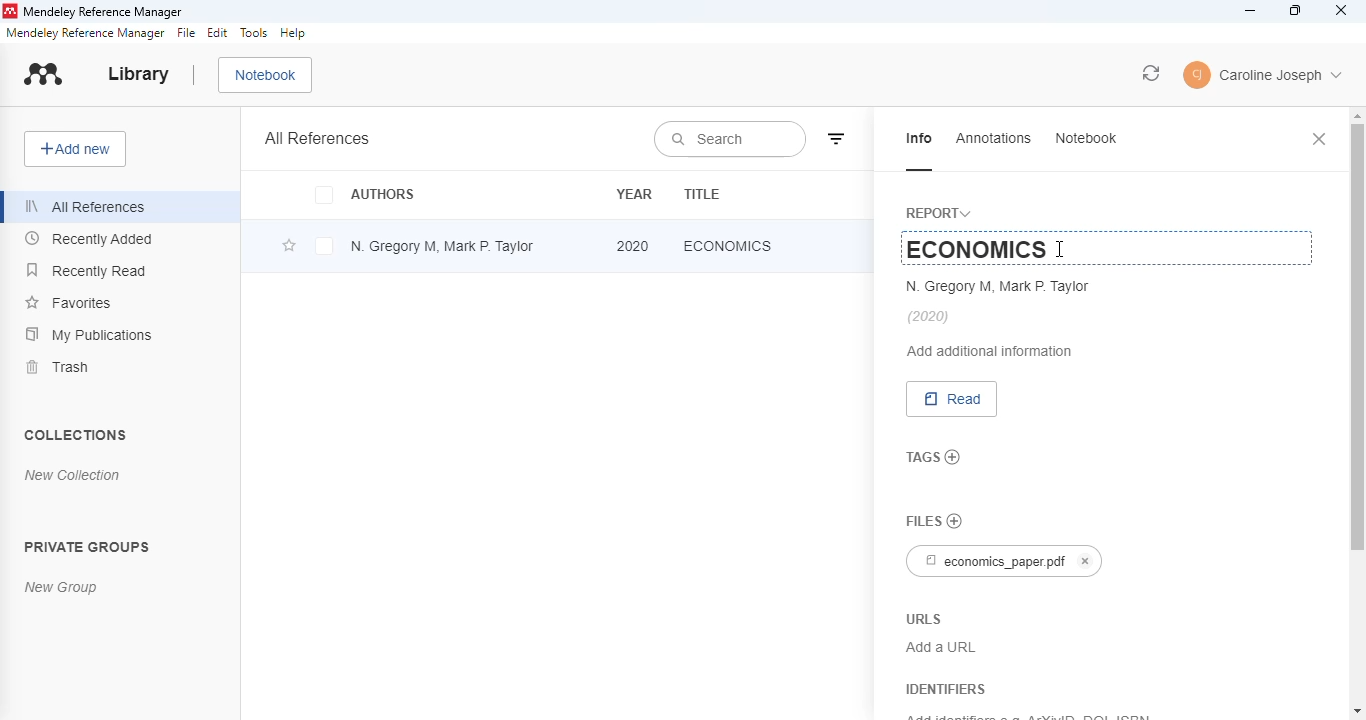 The image size is (1366, 720). Describe the element at coordinates (728, 245) in the screenshot. I see `economics` at that location.